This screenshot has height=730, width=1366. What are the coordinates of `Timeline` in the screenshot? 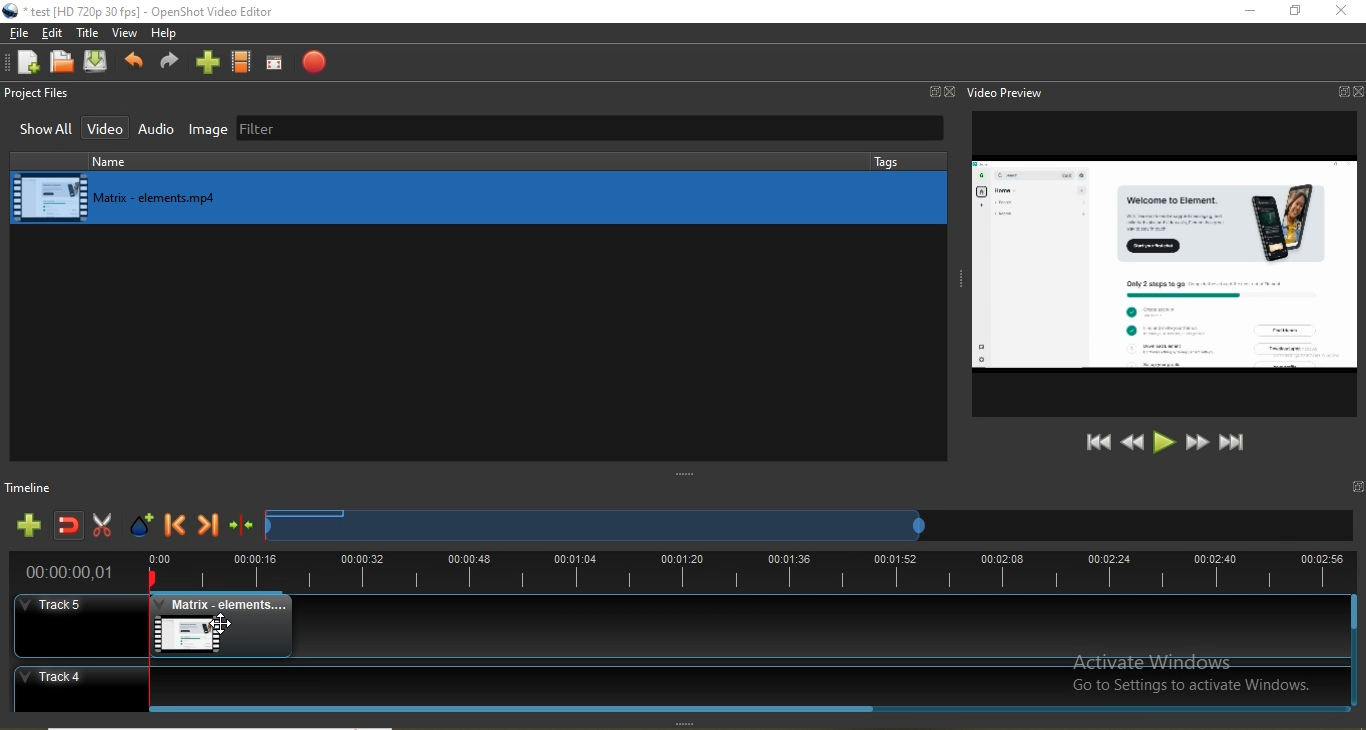 It's located at (37, 486).